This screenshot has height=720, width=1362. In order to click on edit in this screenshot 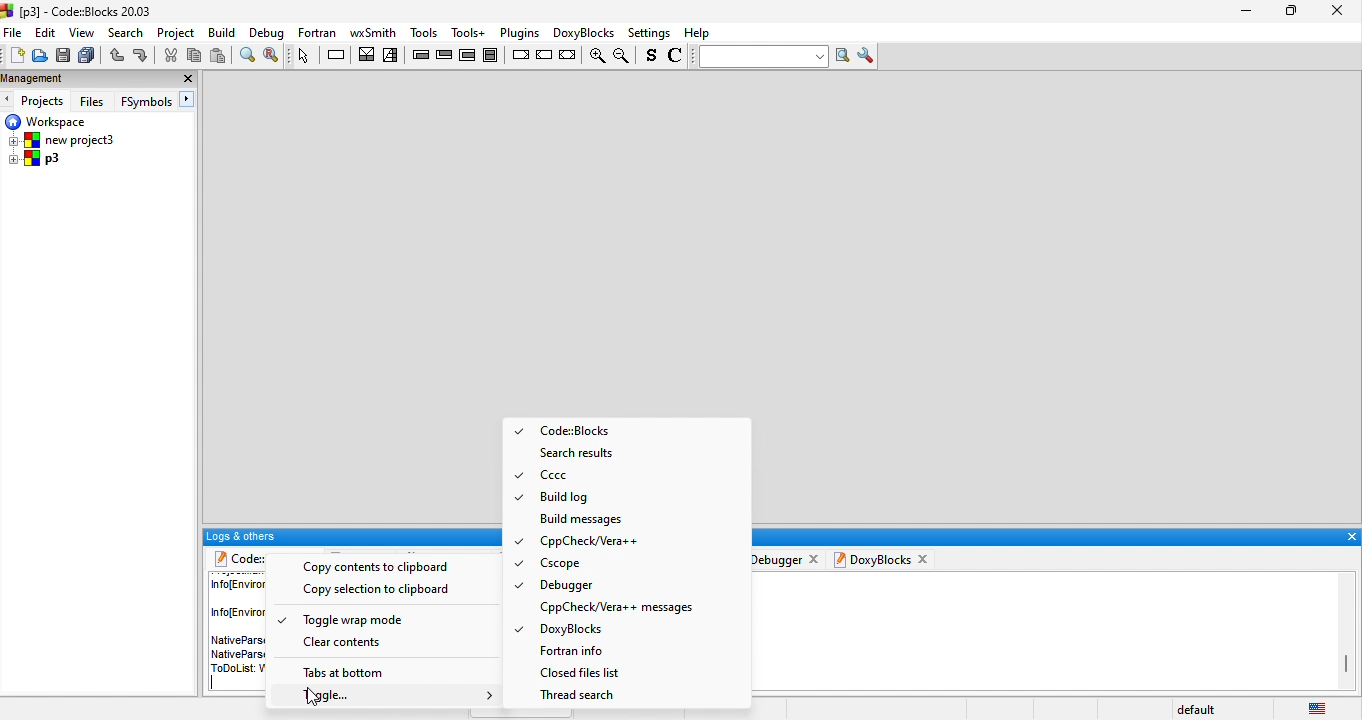, I will do `click(46, 33)`.